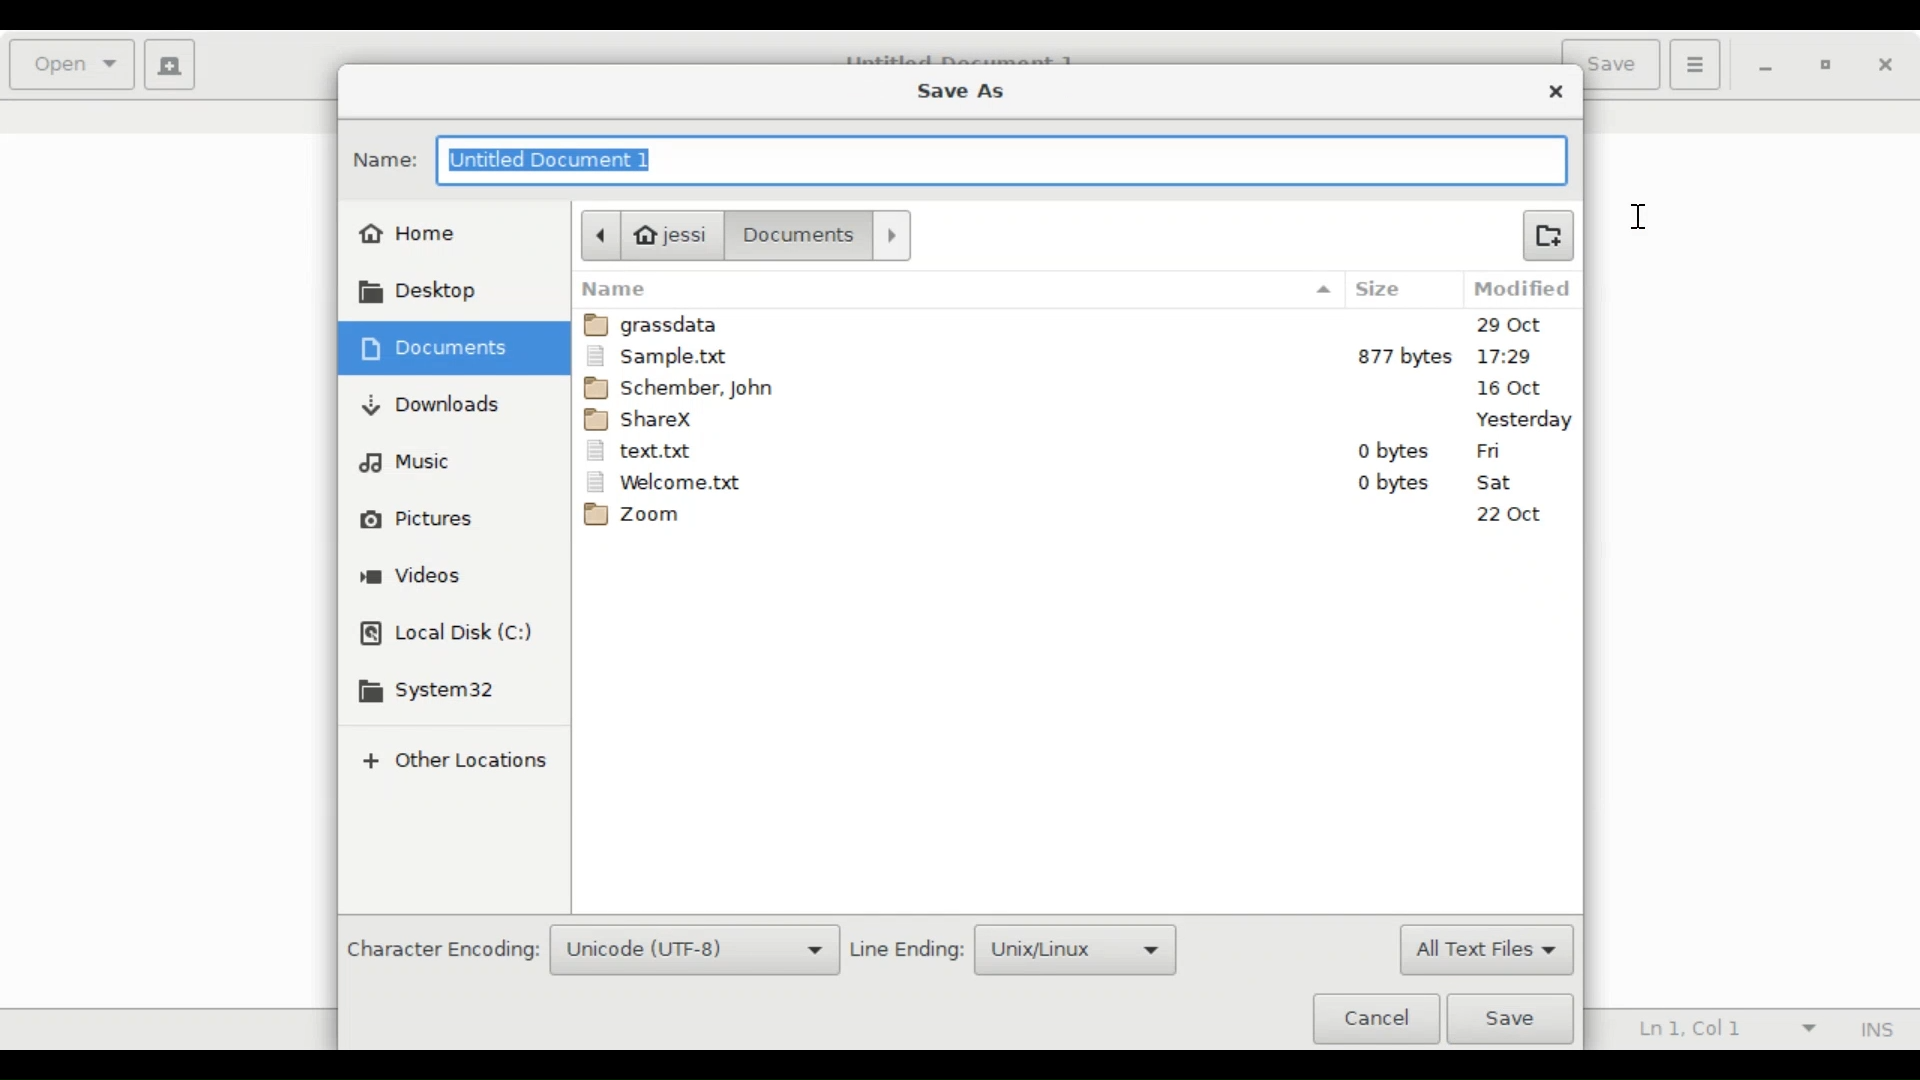 The image size is (1920, 1080). What do you see at coordinates (1395, 290) in the screenshot?
I see `Size` at bounding box center [1395, 290].